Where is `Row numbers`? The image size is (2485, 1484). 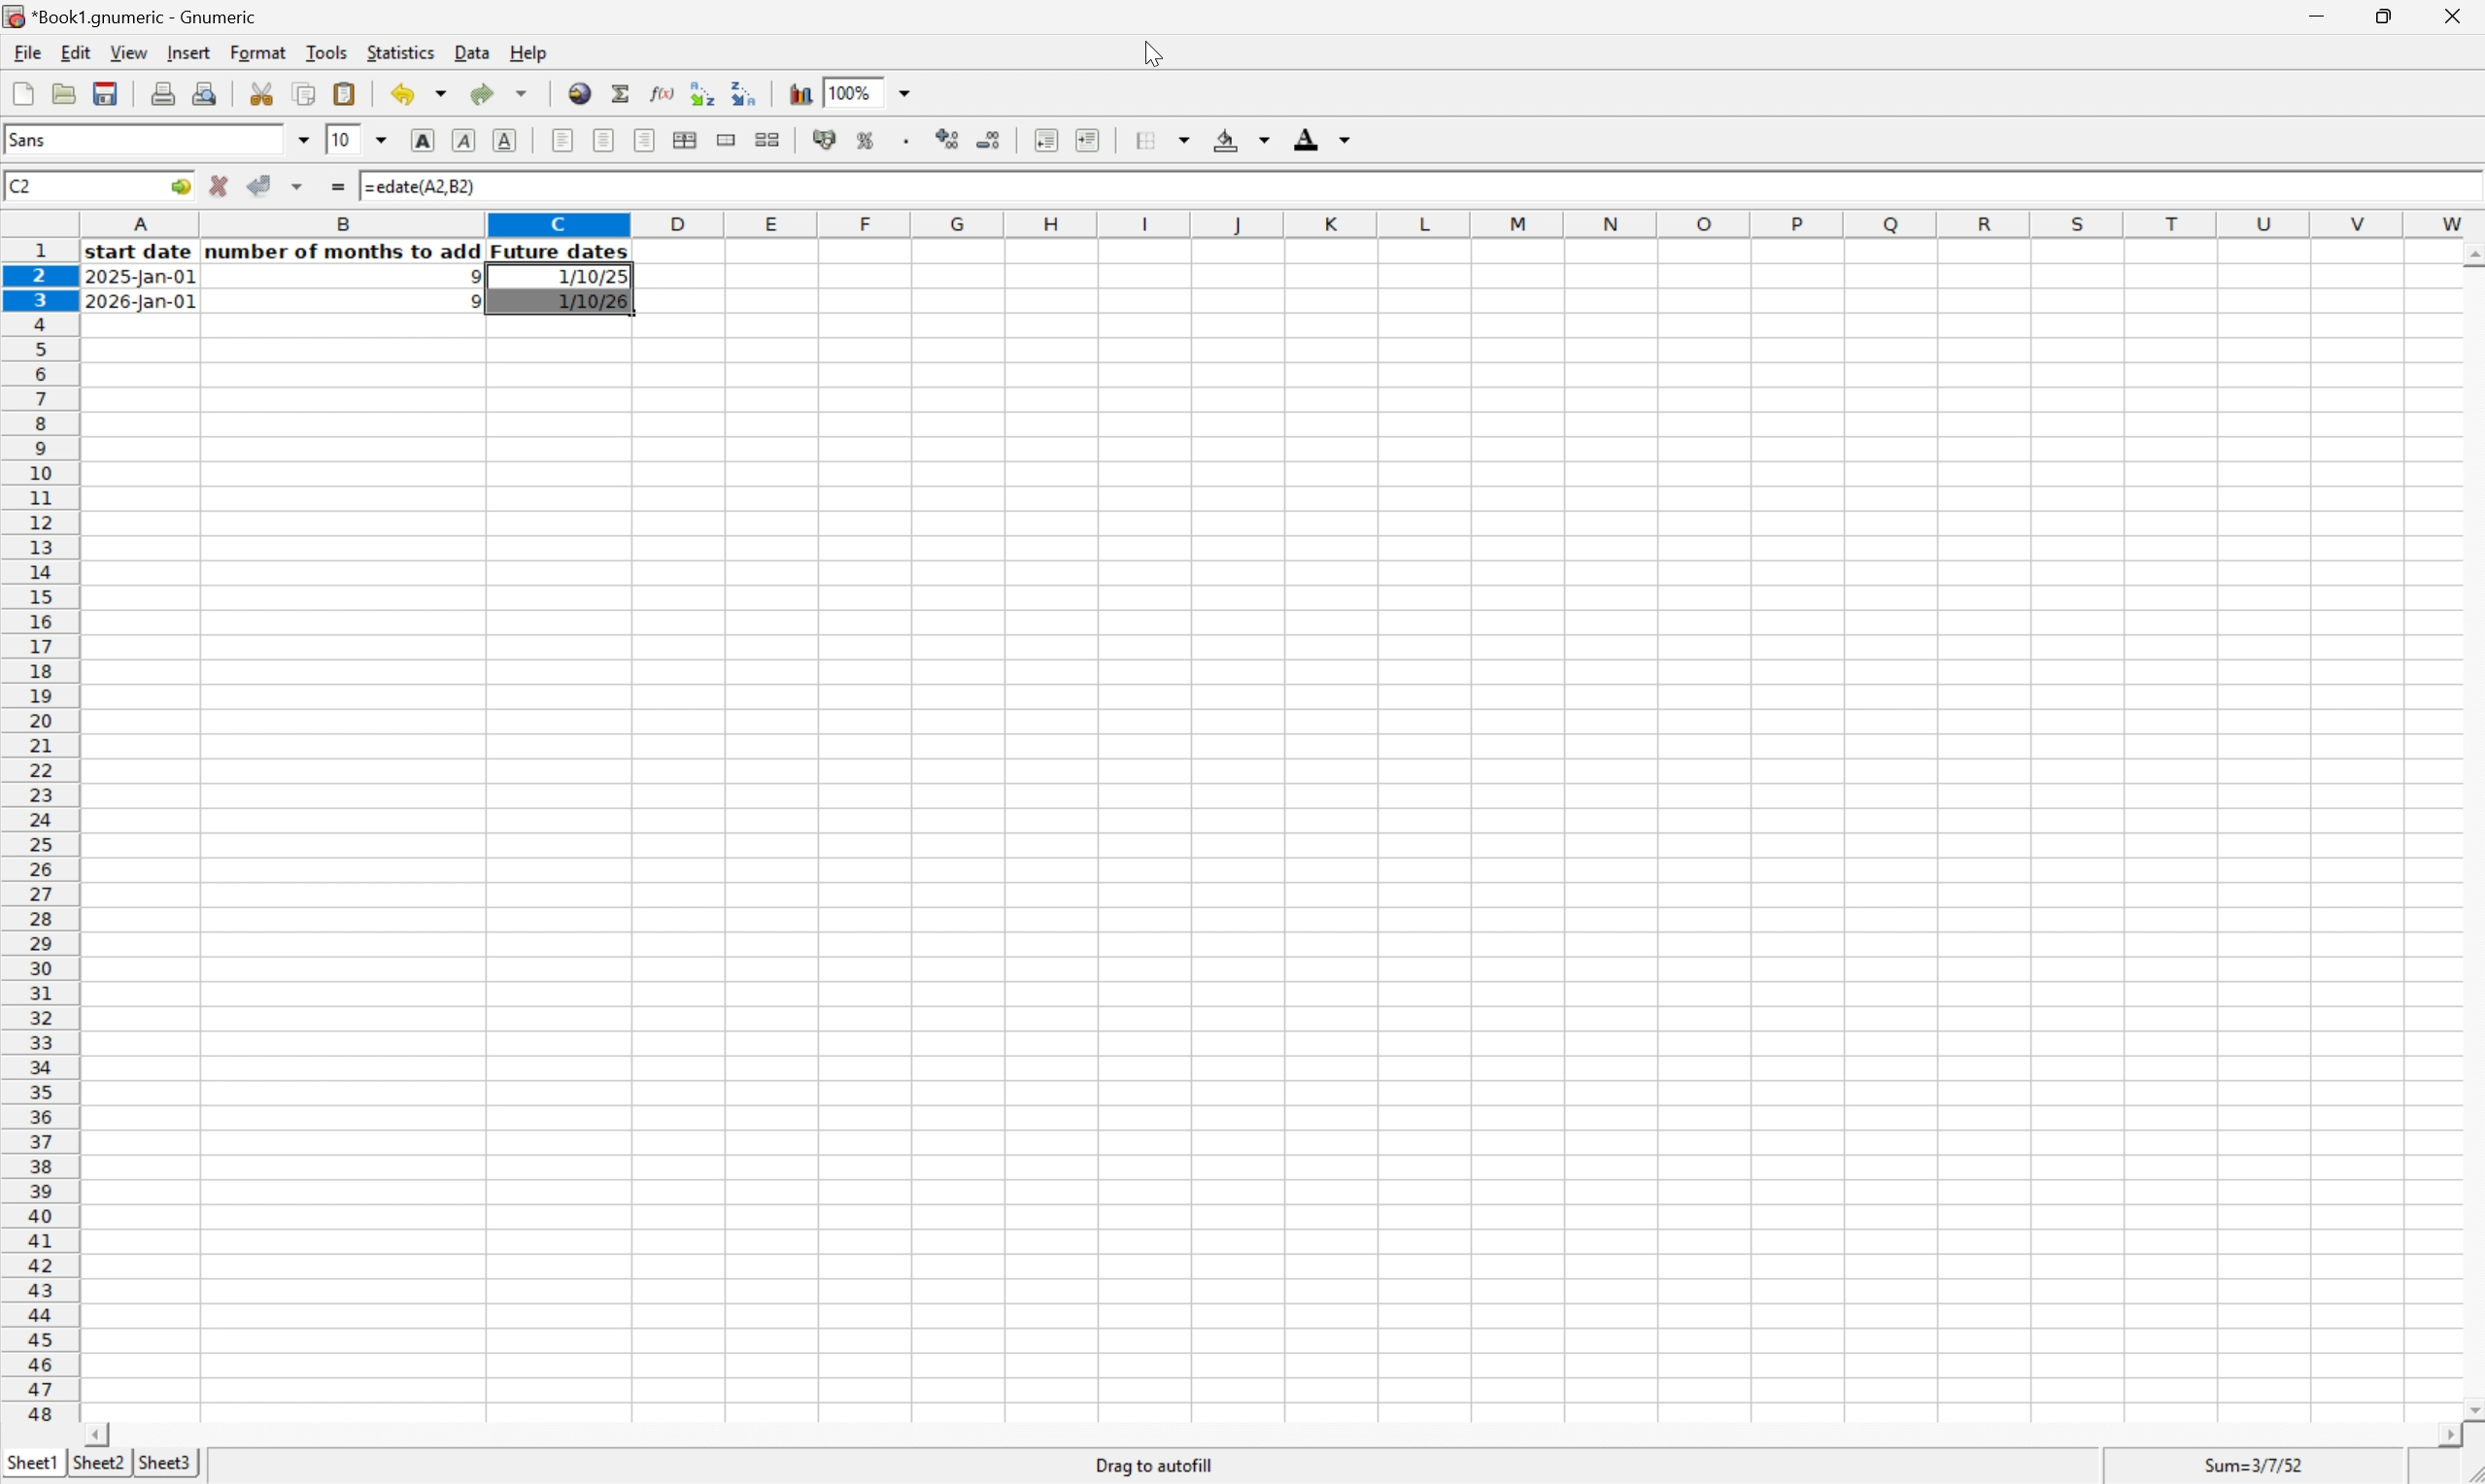
Row numbers is located at coordinates (39, 832).